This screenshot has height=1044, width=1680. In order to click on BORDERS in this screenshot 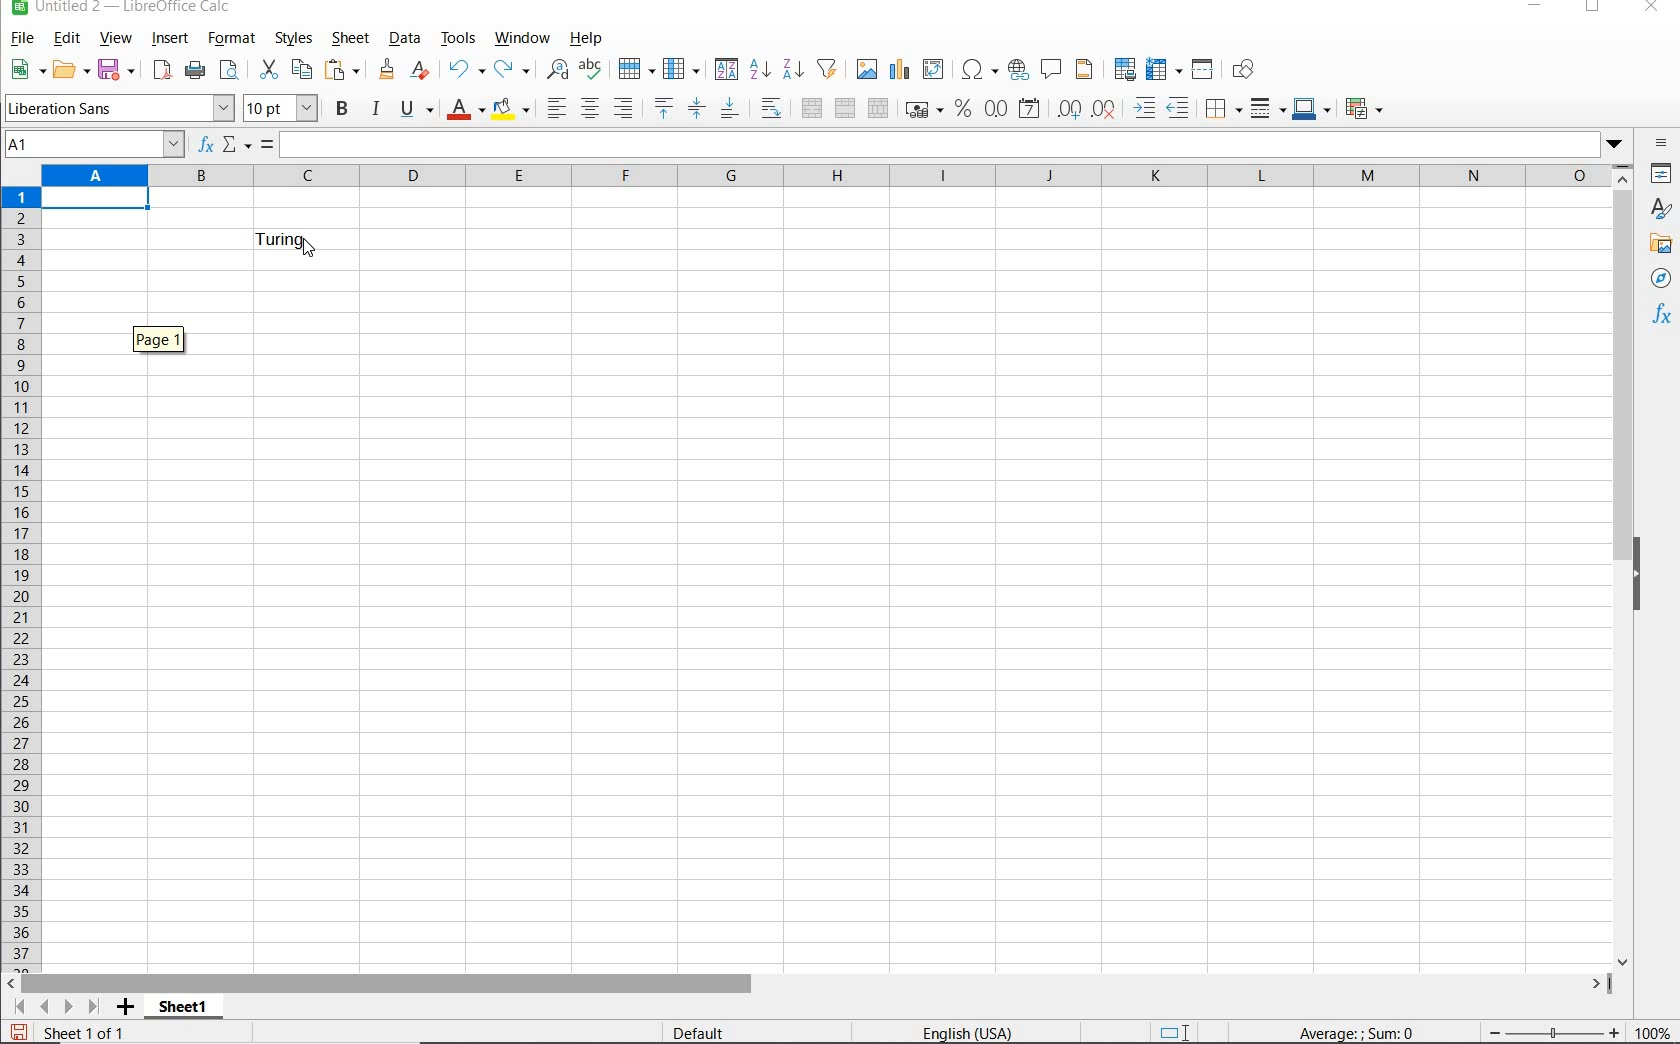, I will do `click(1223, 110)`.